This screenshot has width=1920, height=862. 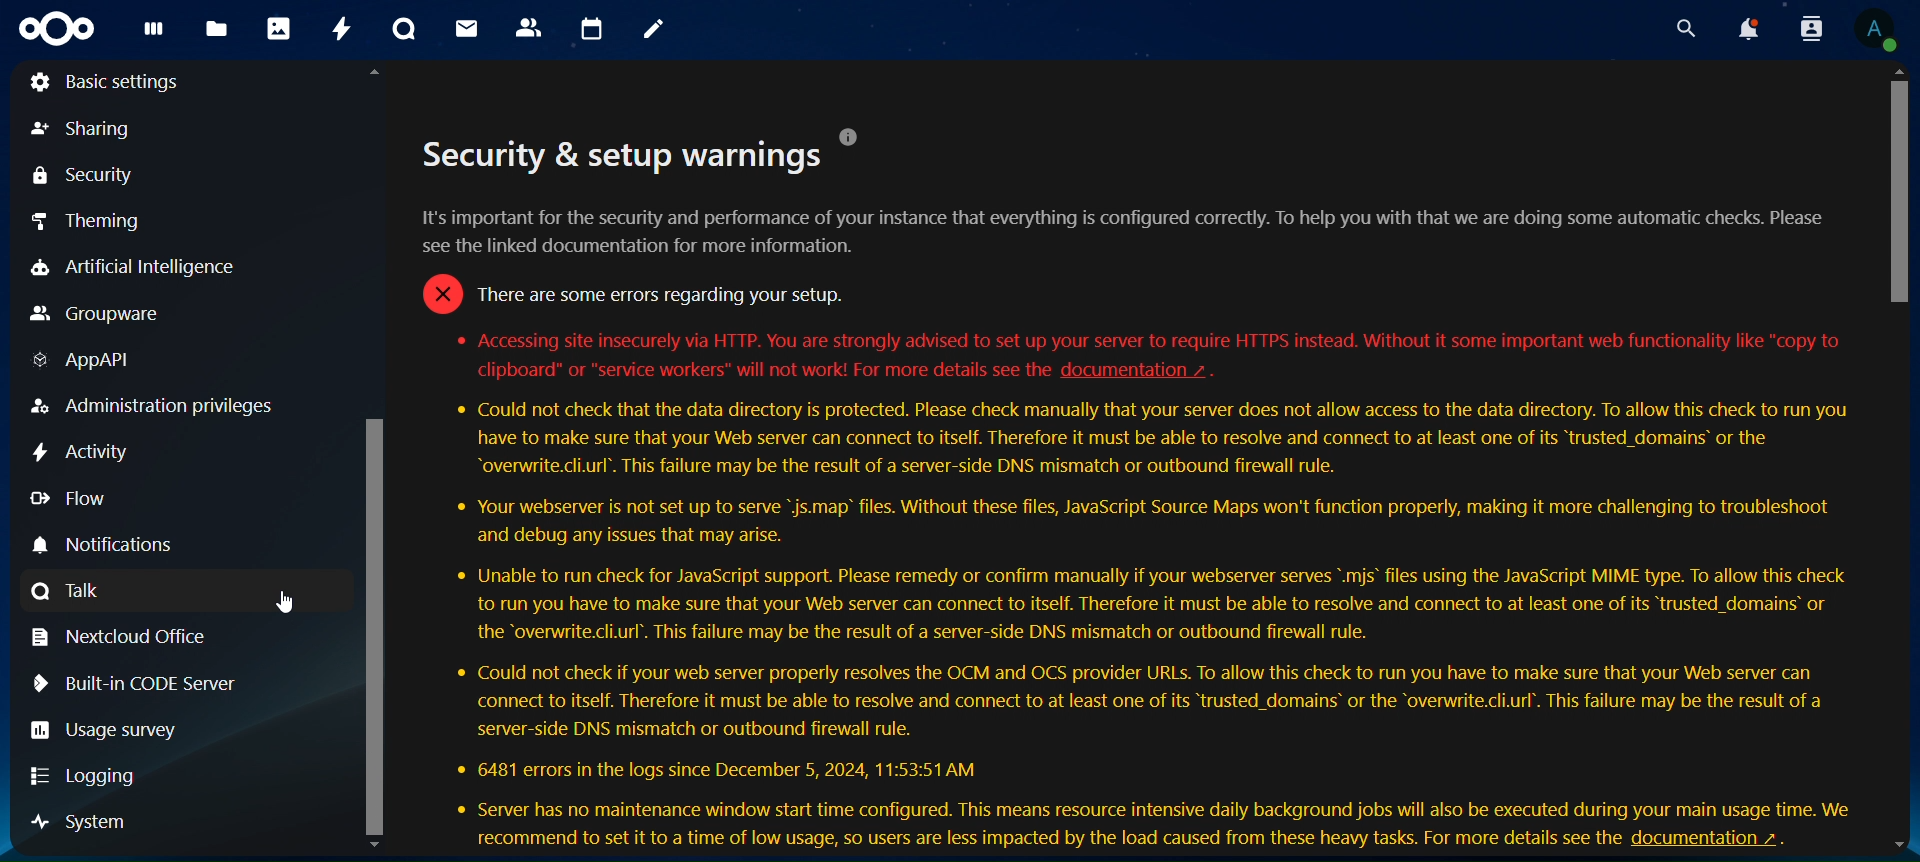 What do you see at coordinates (1131, 261) in the screenshot?
I see `text` at bounding box center [1131, 261].